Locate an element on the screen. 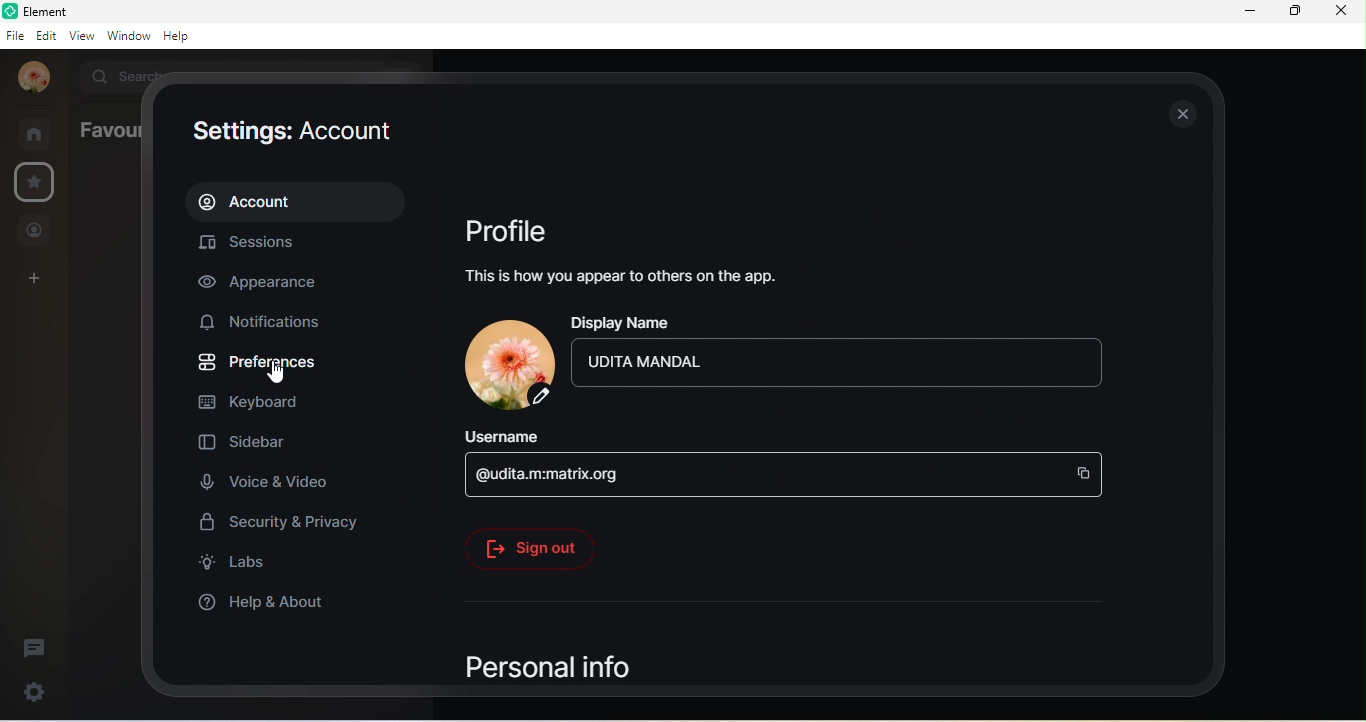  keyboard is located at coordinates (264, 402).